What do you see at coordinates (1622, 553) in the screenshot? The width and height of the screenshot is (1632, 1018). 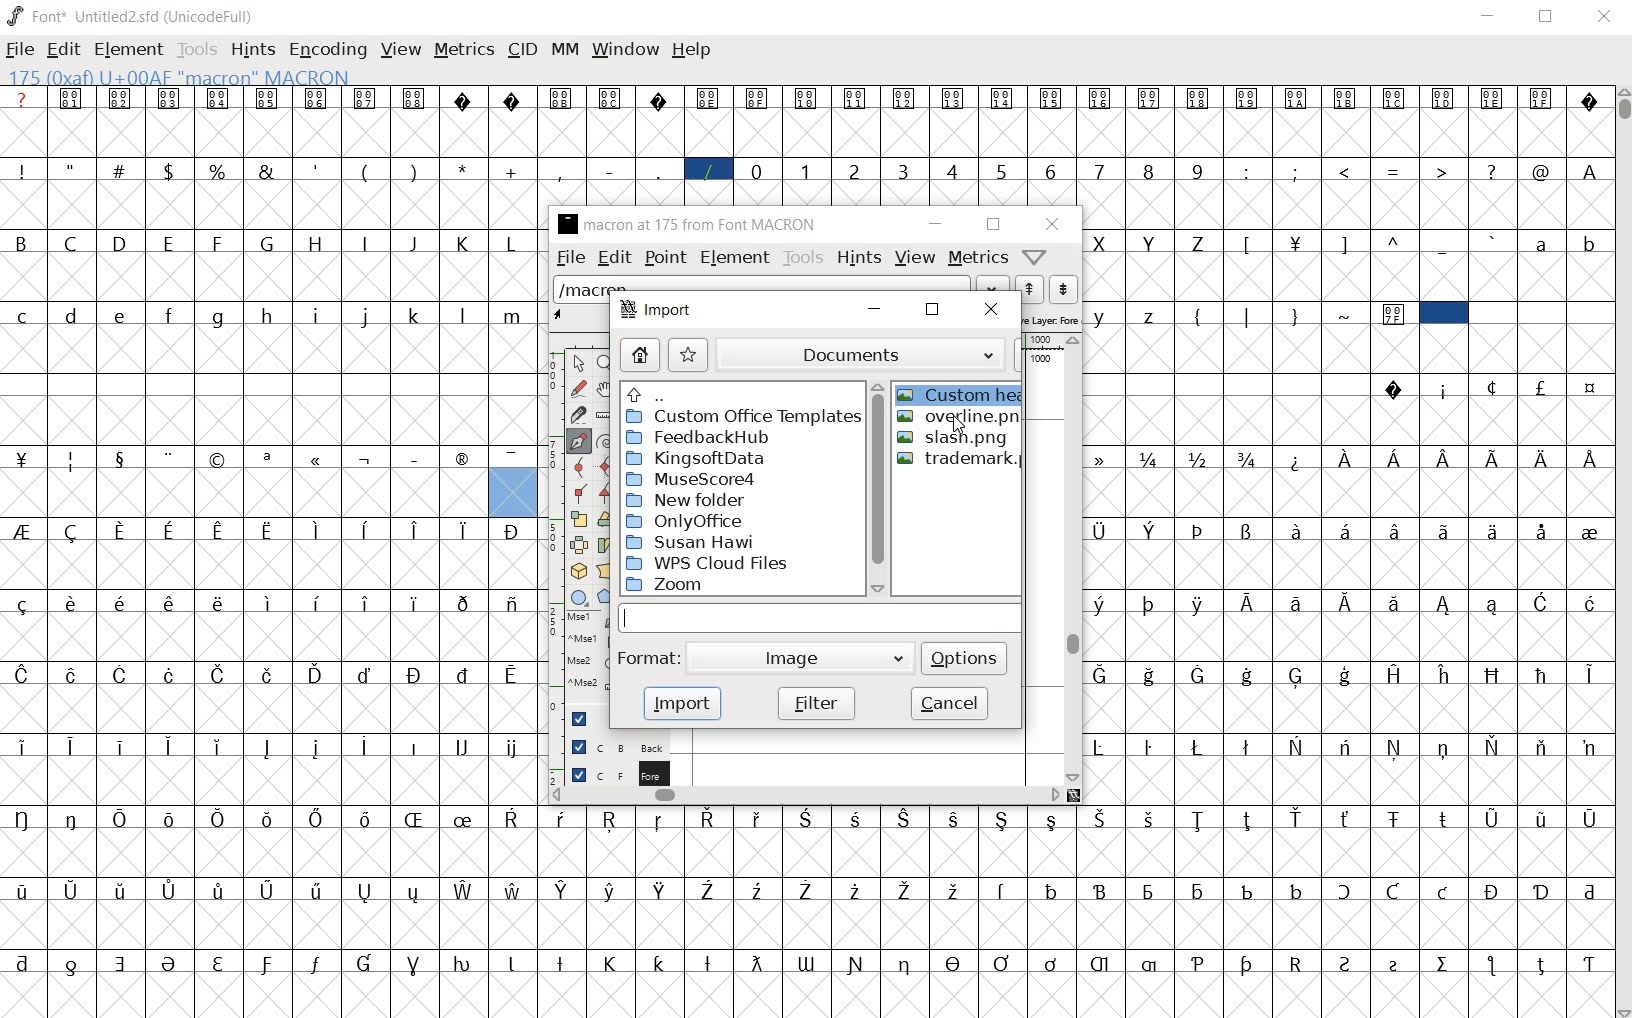 I see `SCROLLBAR` at bounding box center [1622, 553].